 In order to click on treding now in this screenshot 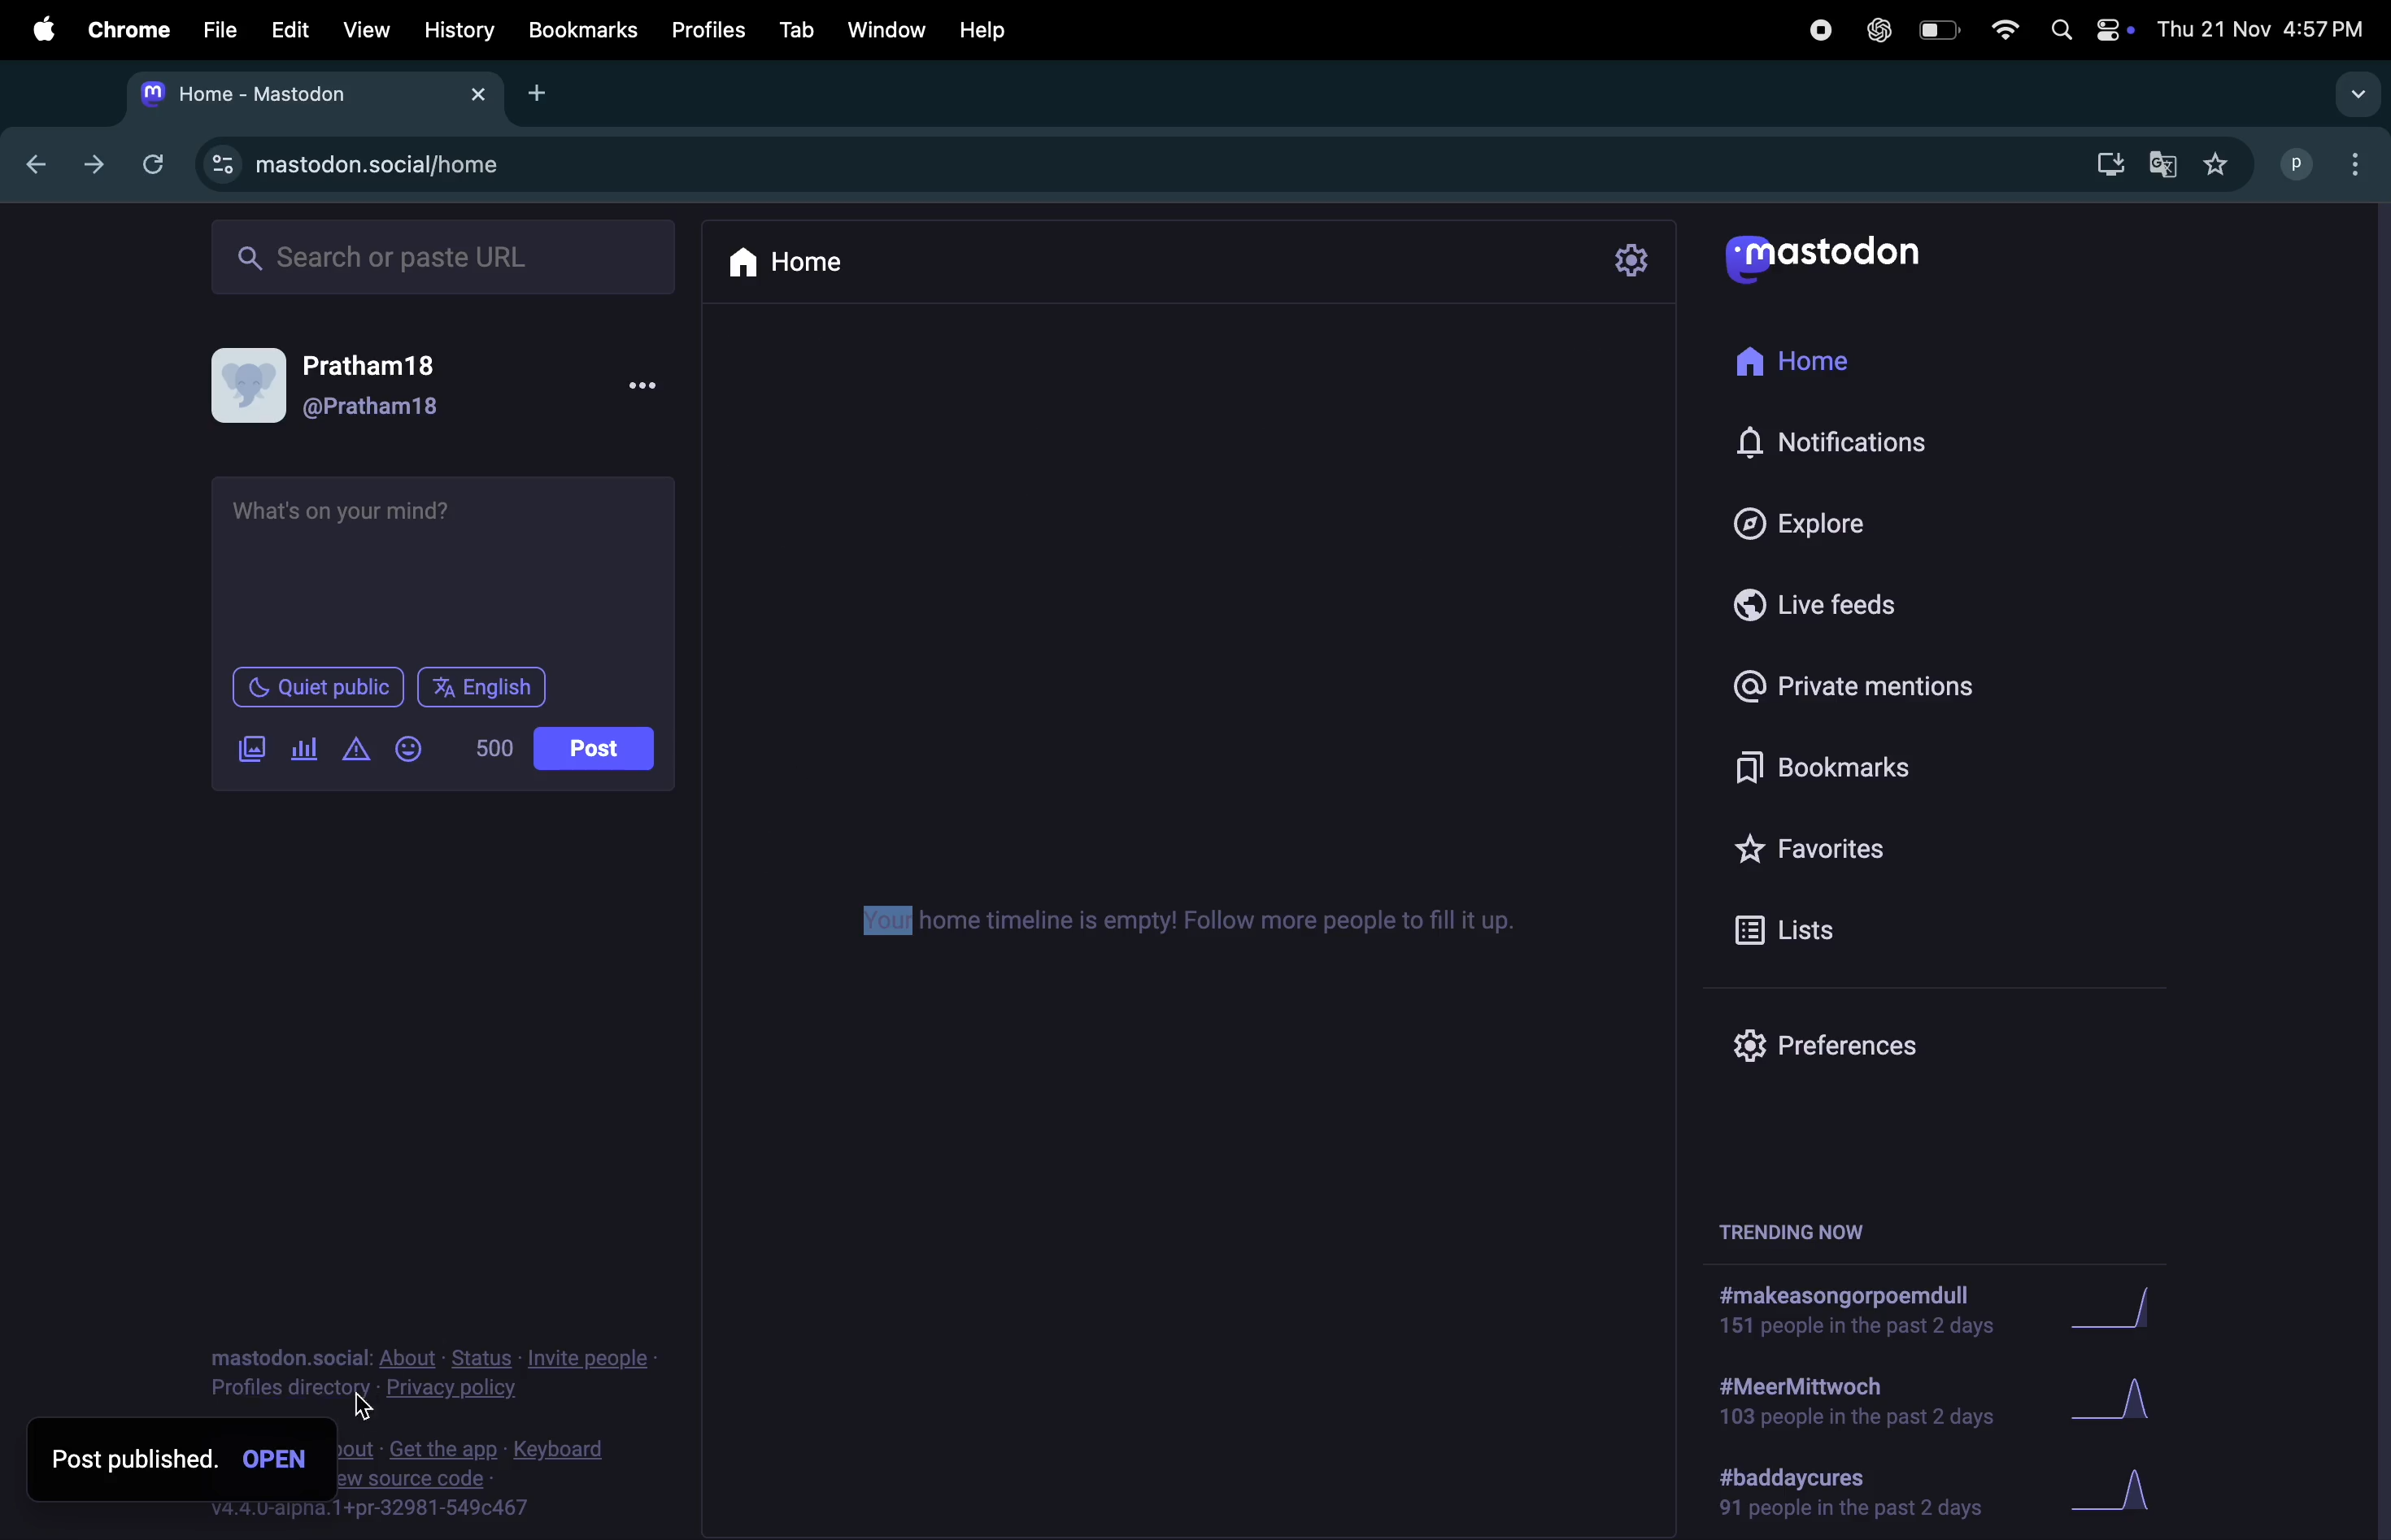, I will do `click(1795, 1231)`.